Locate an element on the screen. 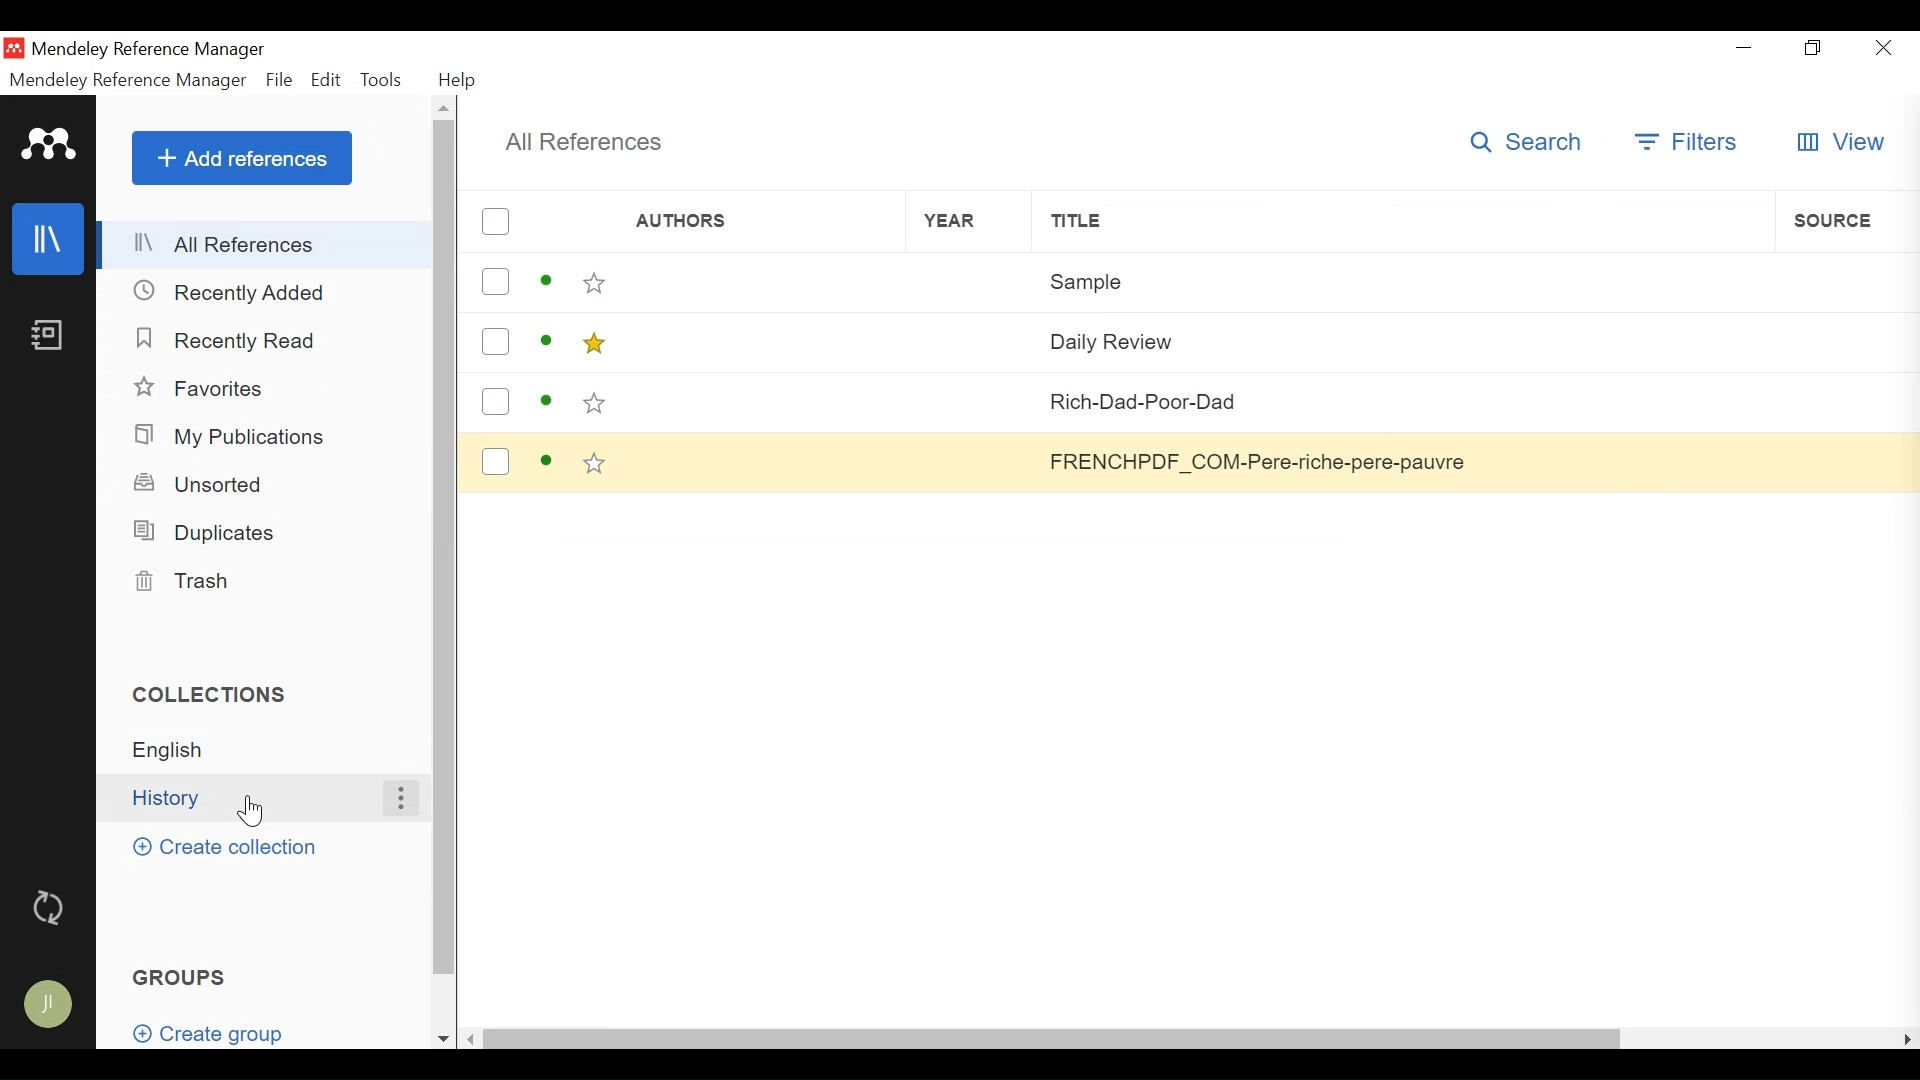 This screenshot has height=1080, width=1920. (un)select is located at coordinates (494, 342).